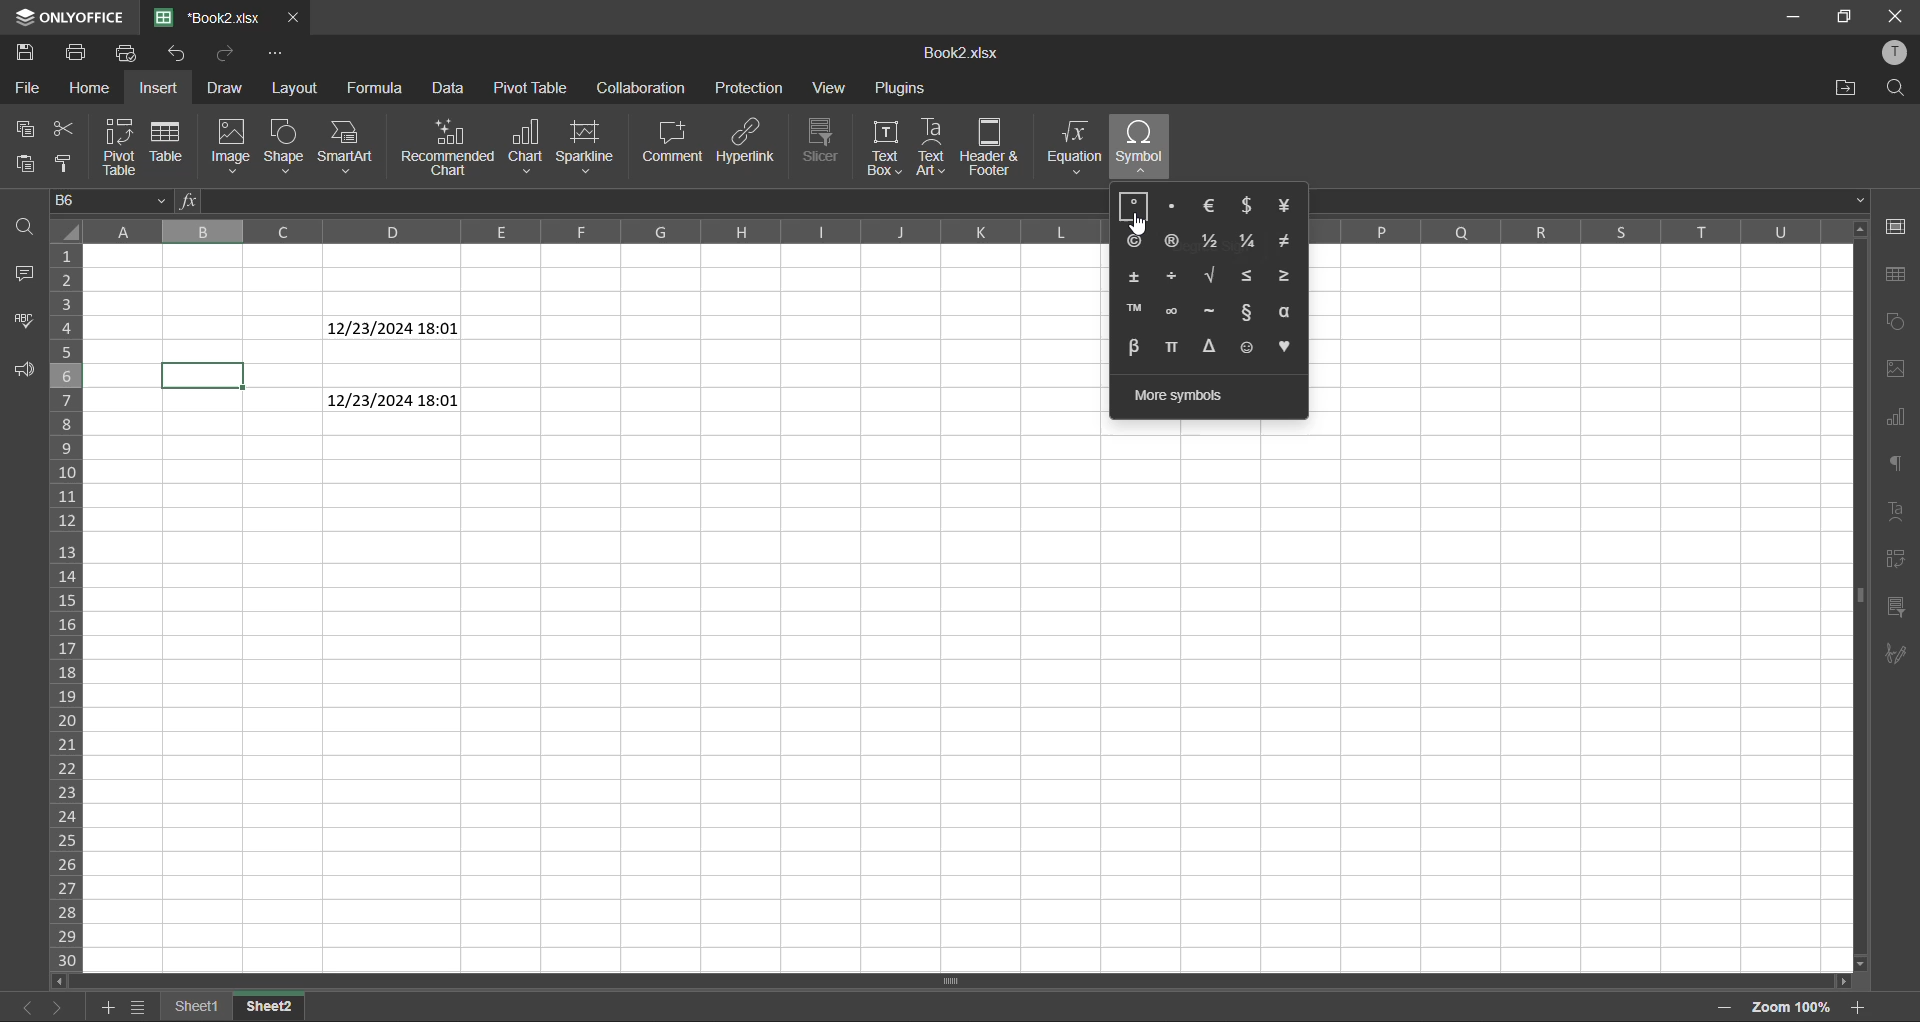 The image size is (1920, 1022). Describe the element at coordinates (1136, 208) in the screenshot. I see `` at that location.